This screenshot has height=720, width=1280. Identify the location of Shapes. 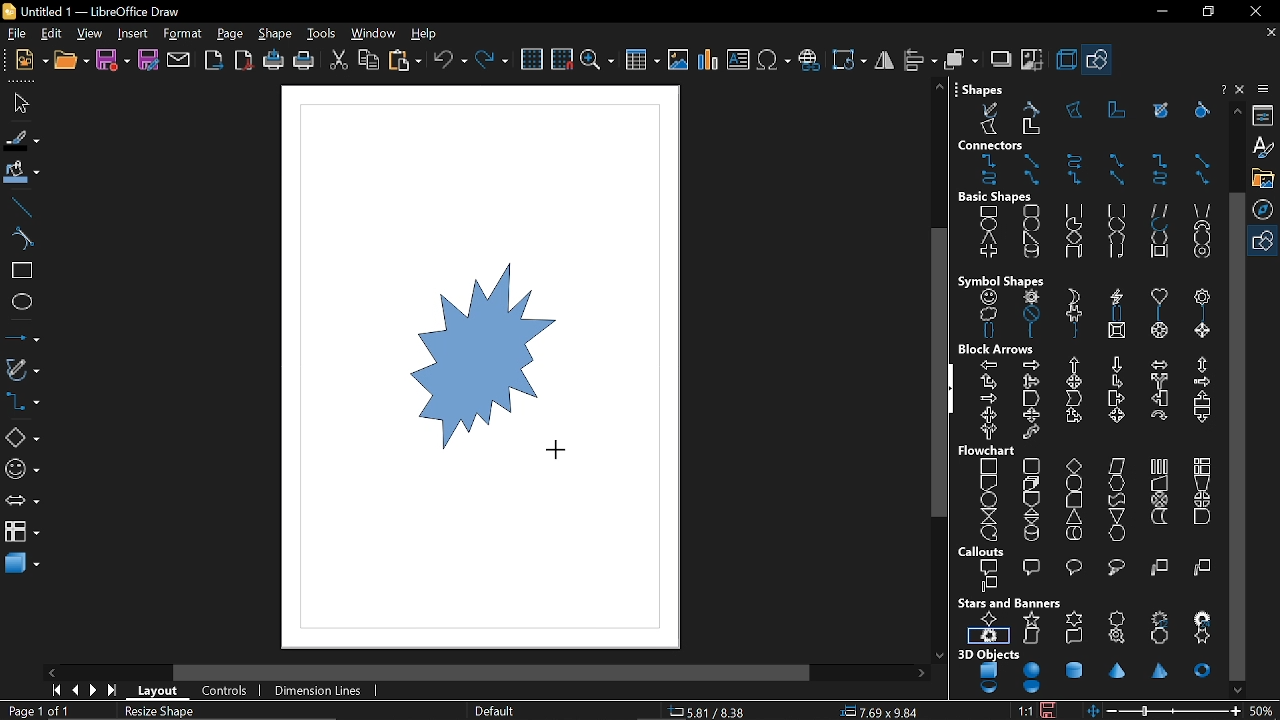
(1082, 109).